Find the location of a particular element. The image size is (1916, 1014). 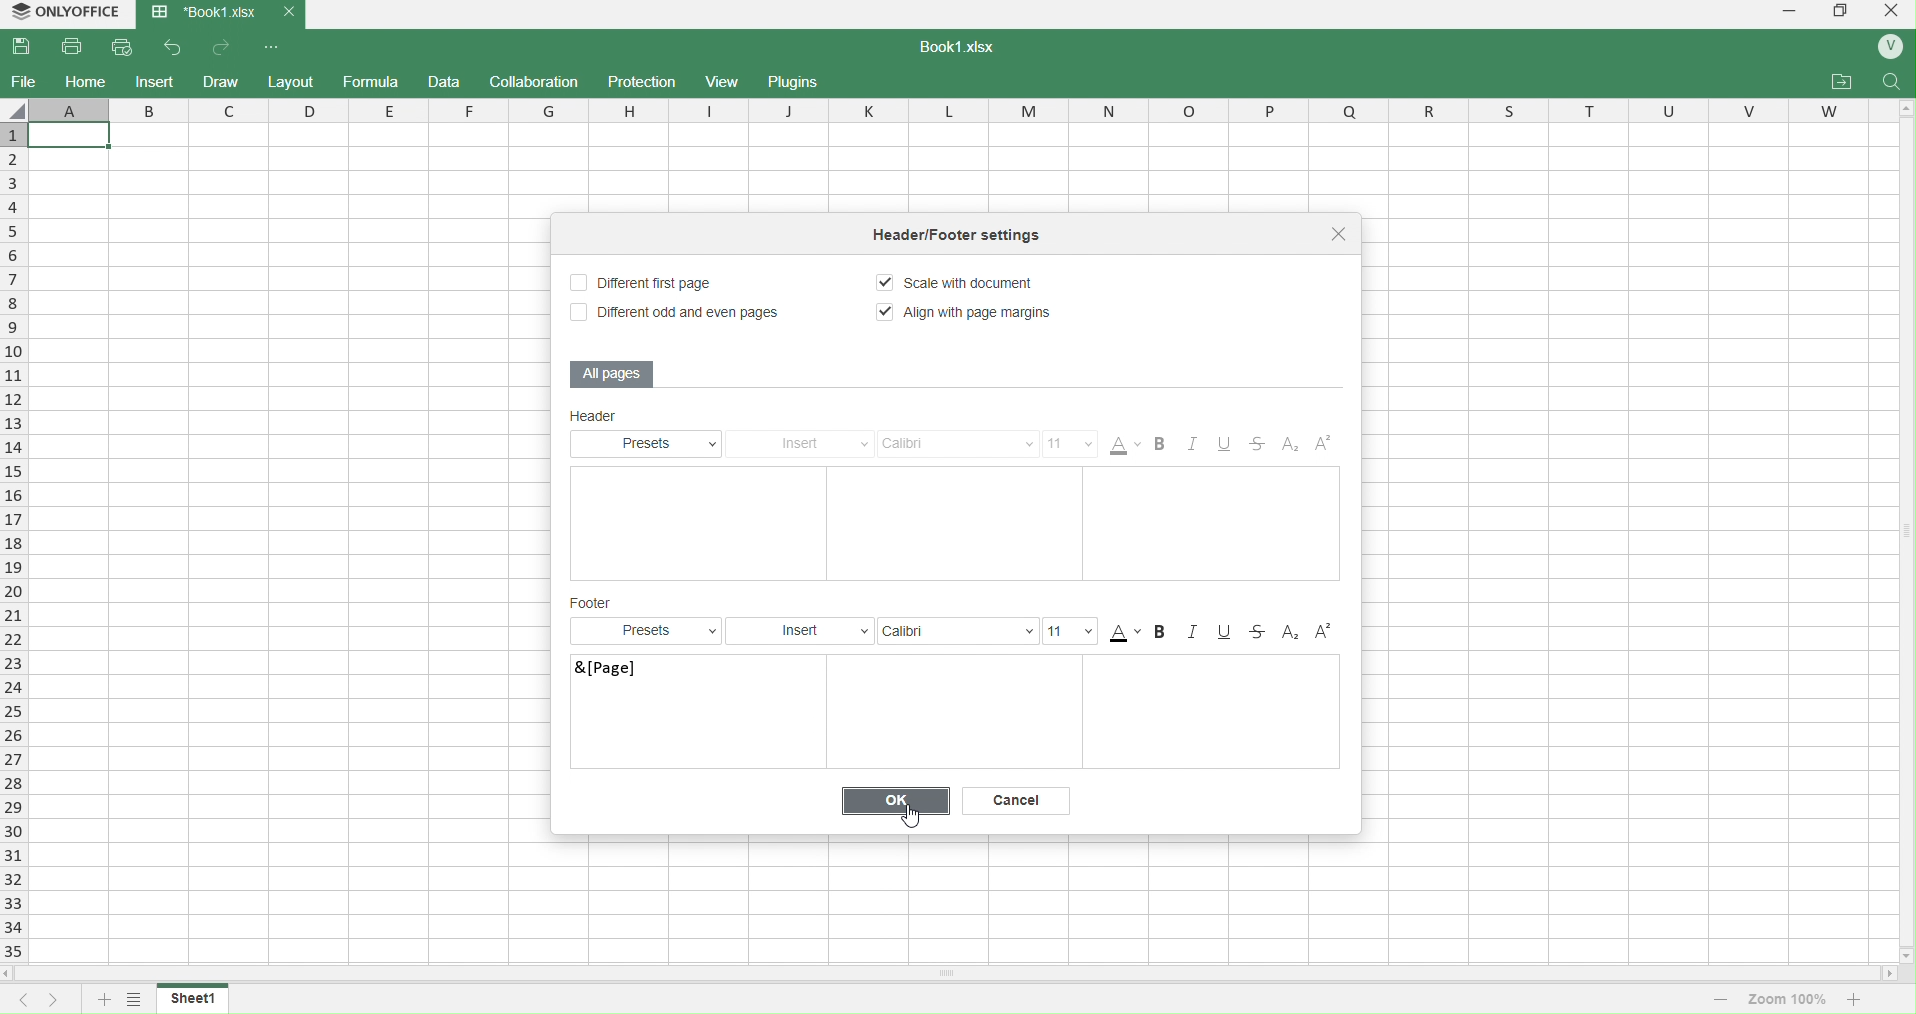

Different First Page is located at coordinates (652, 282).